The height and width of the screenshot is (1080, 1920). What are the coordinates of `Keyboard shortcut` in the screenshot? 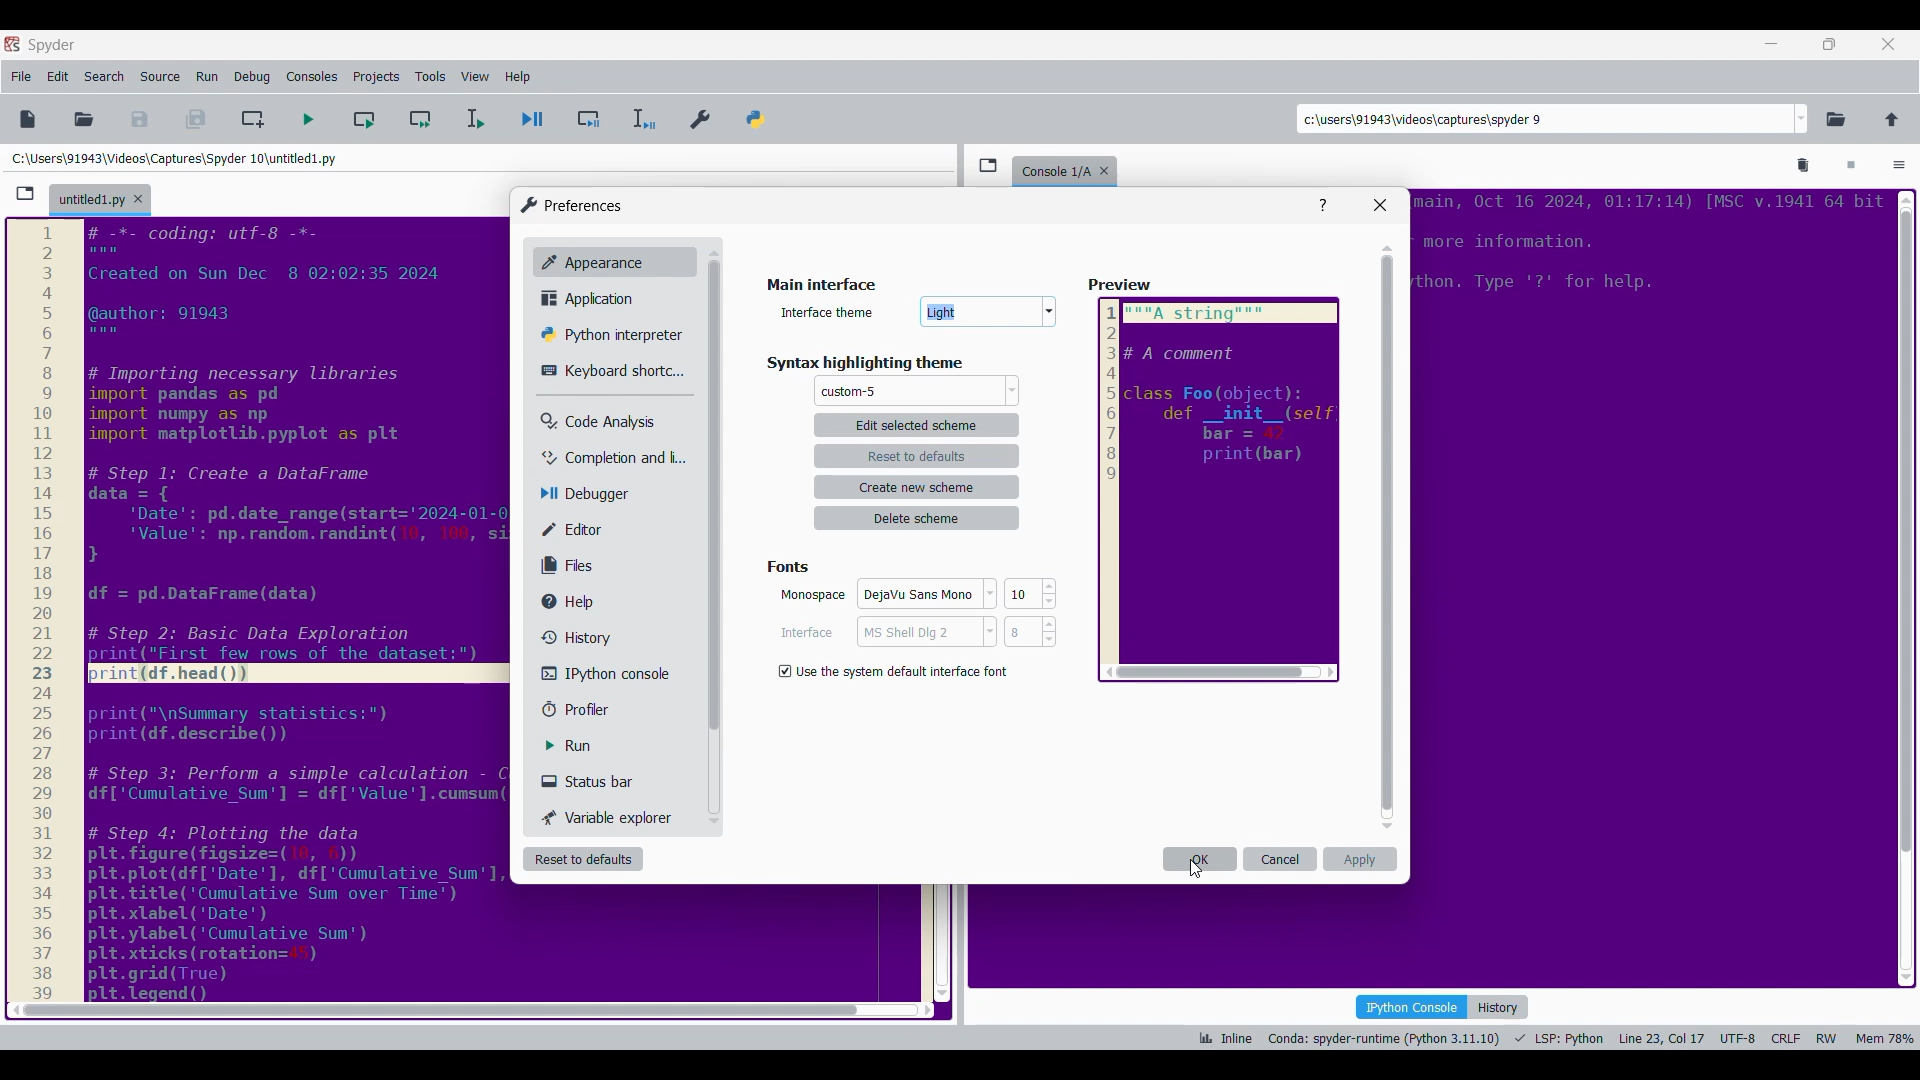 It's located at (605, 371).